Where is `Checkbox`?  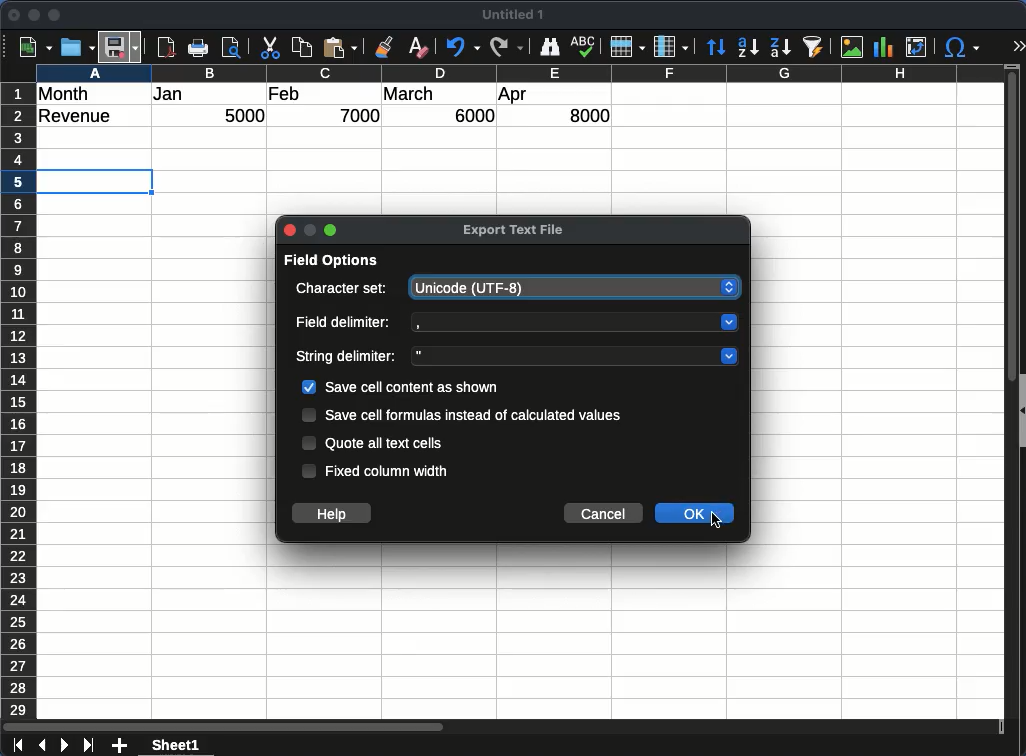 Checkbox is located at coordinates (308, 471).